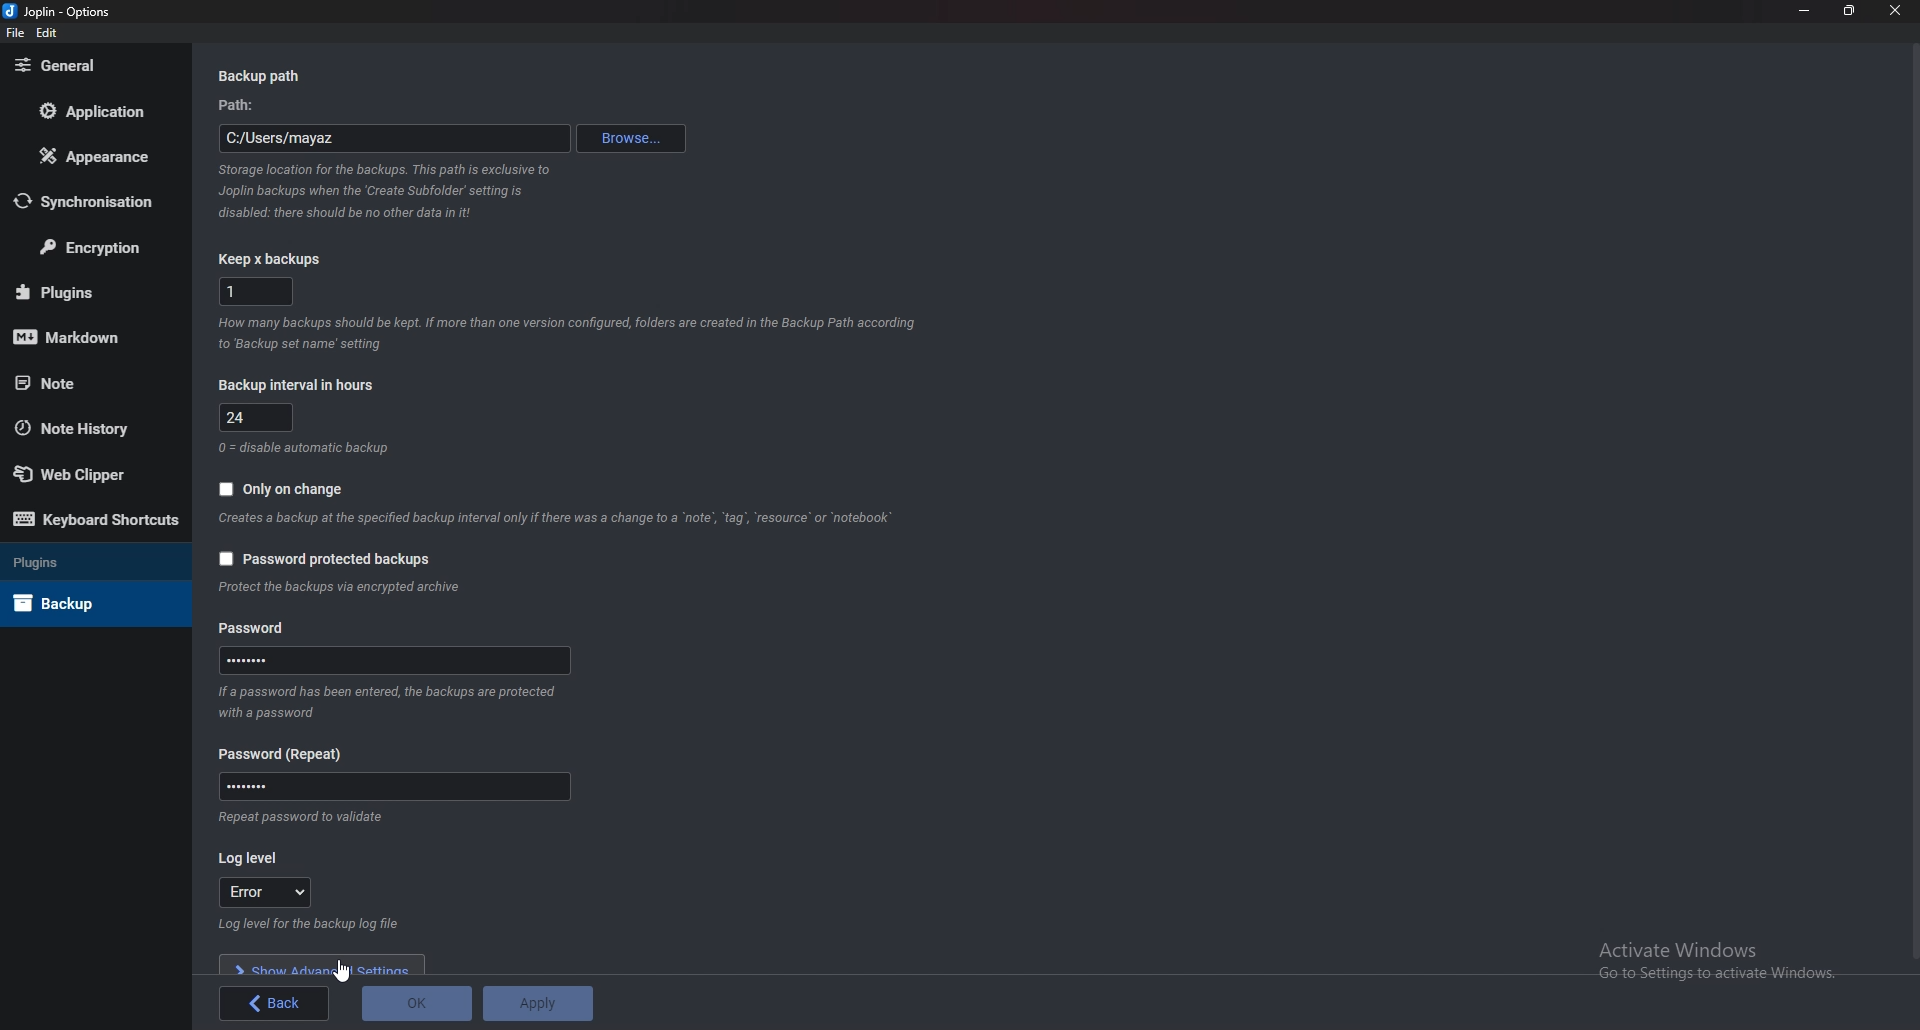 Image resolution: width=1920 pixels, height=1030 pixels. Describe the element at coordinates (269, 259) in the screenshot. I see `Keep X backups` at that location.